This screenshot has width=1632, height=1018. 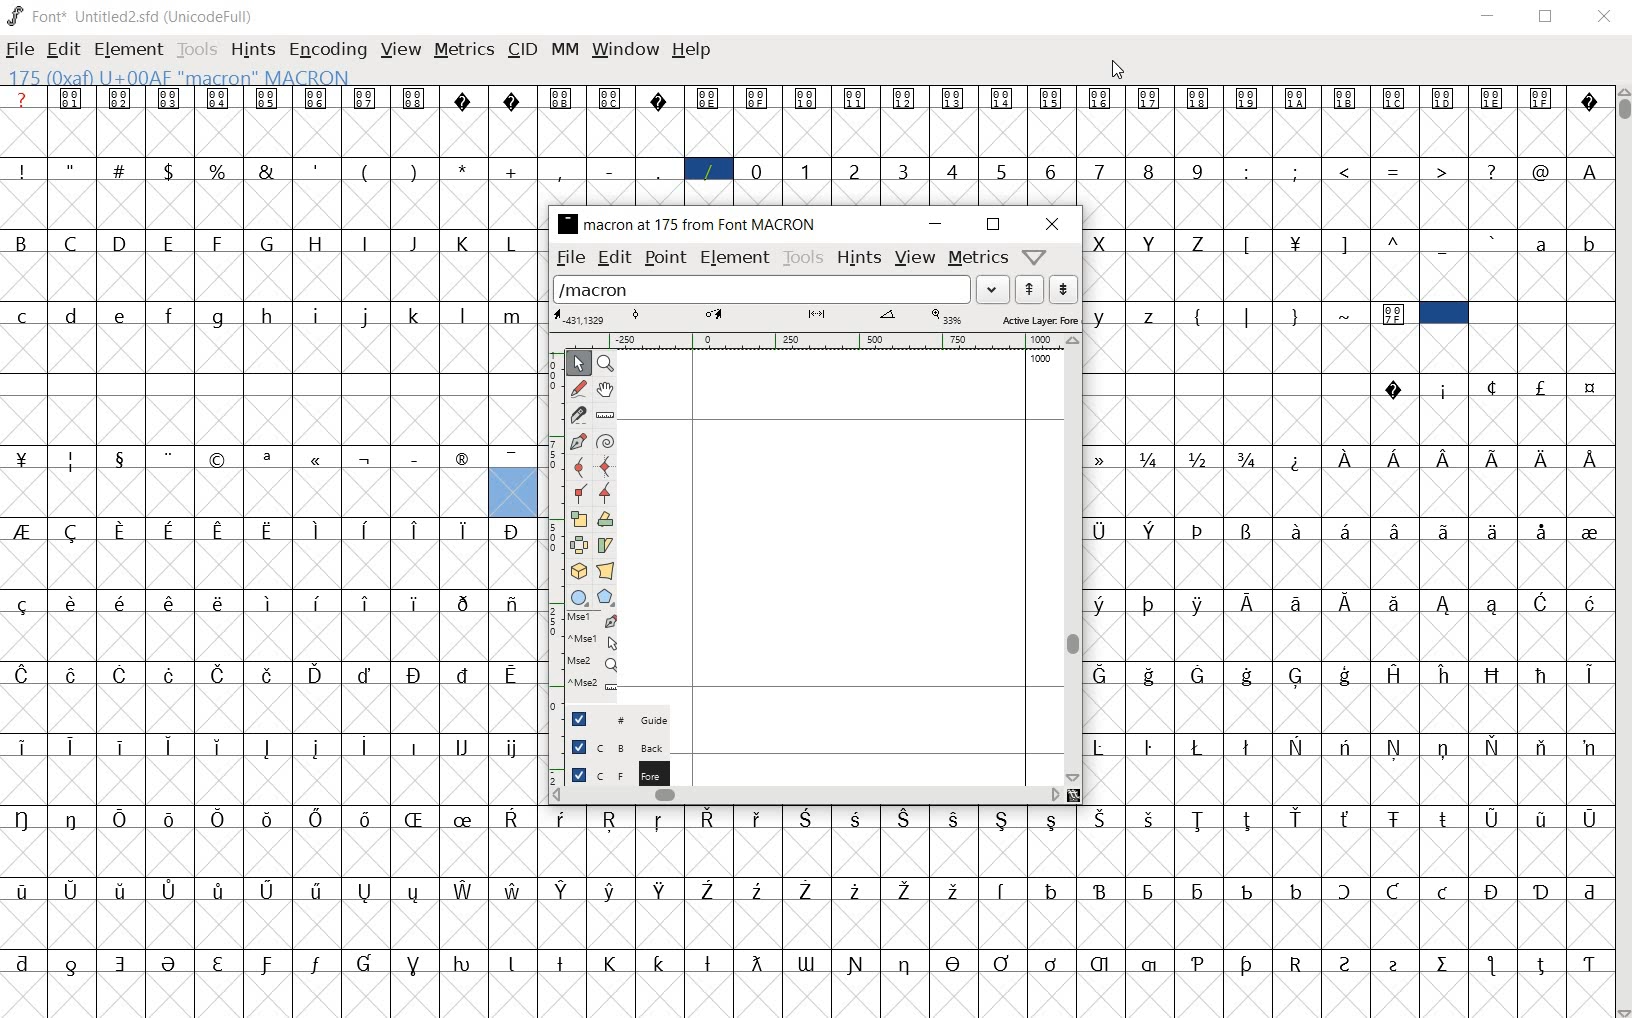 I want to click on h, so click(x=269, y=314).